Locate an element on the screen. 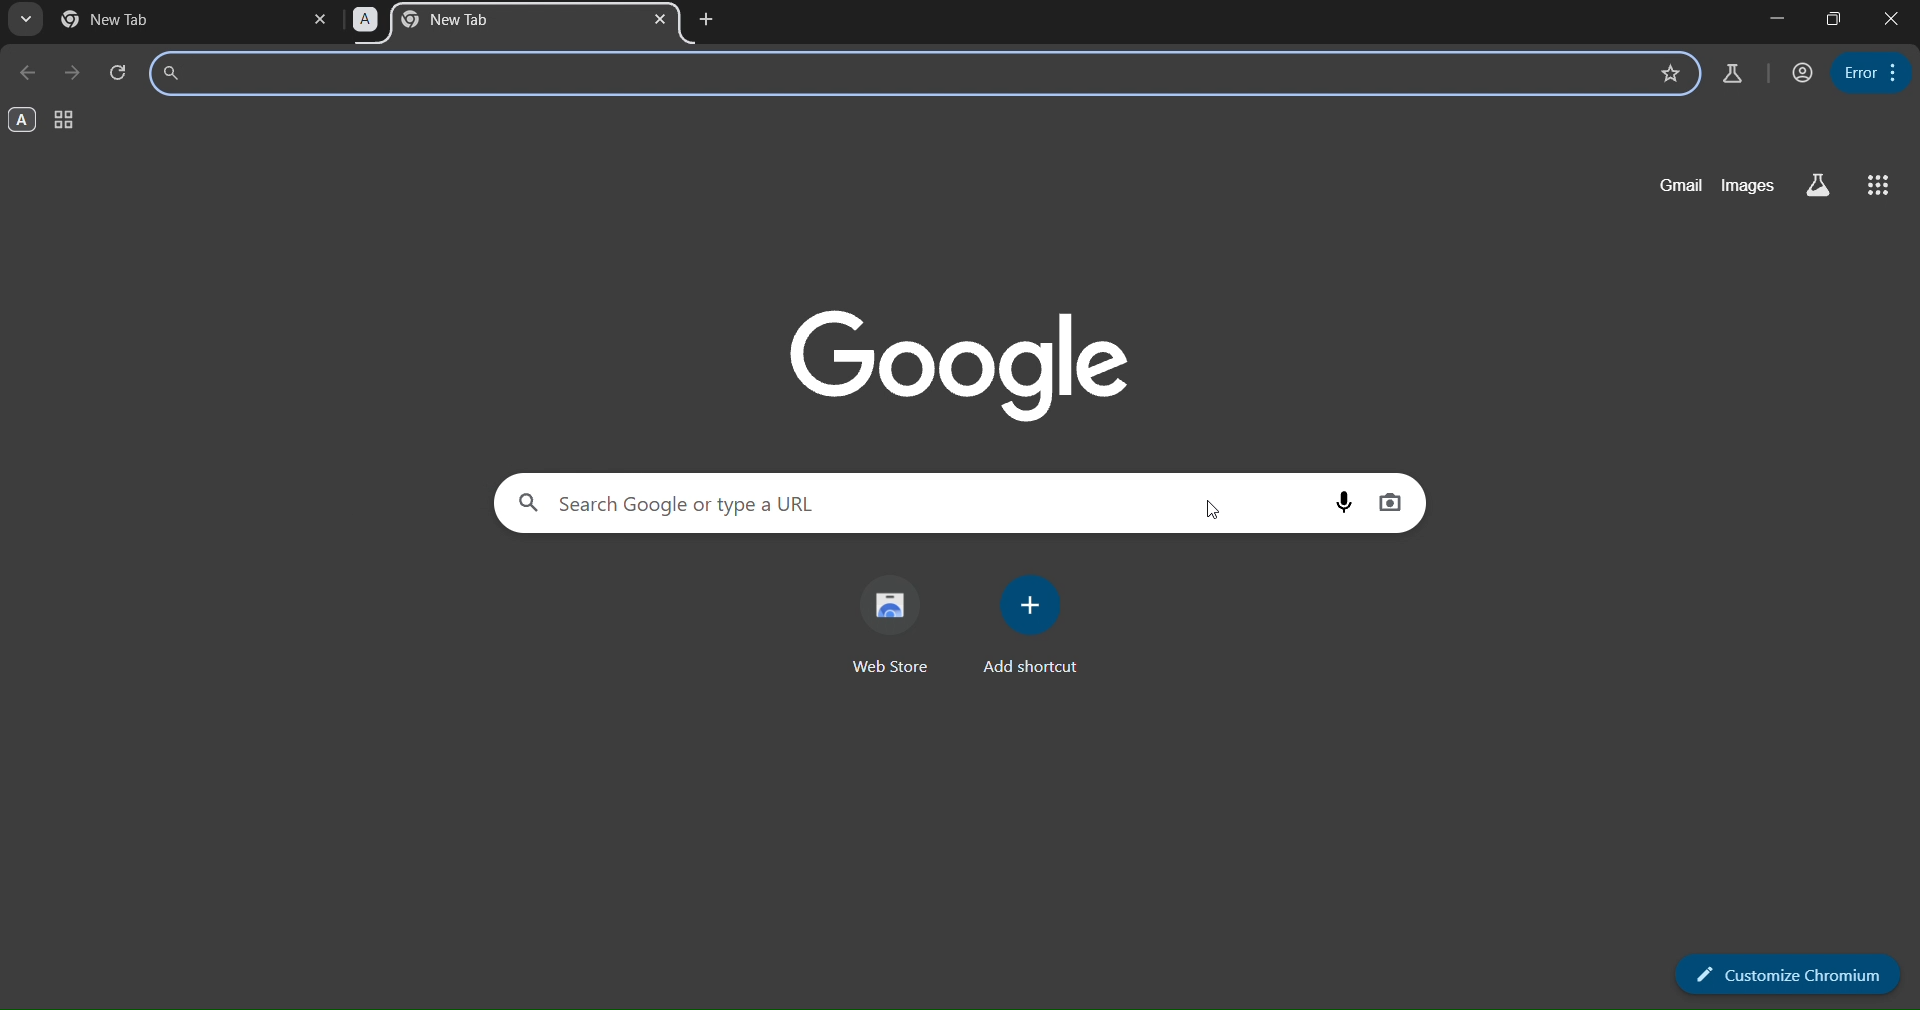 Image resolution: width=1920 pixels, height=1010 pixels. gmail is located at coordinates (1681, 186).